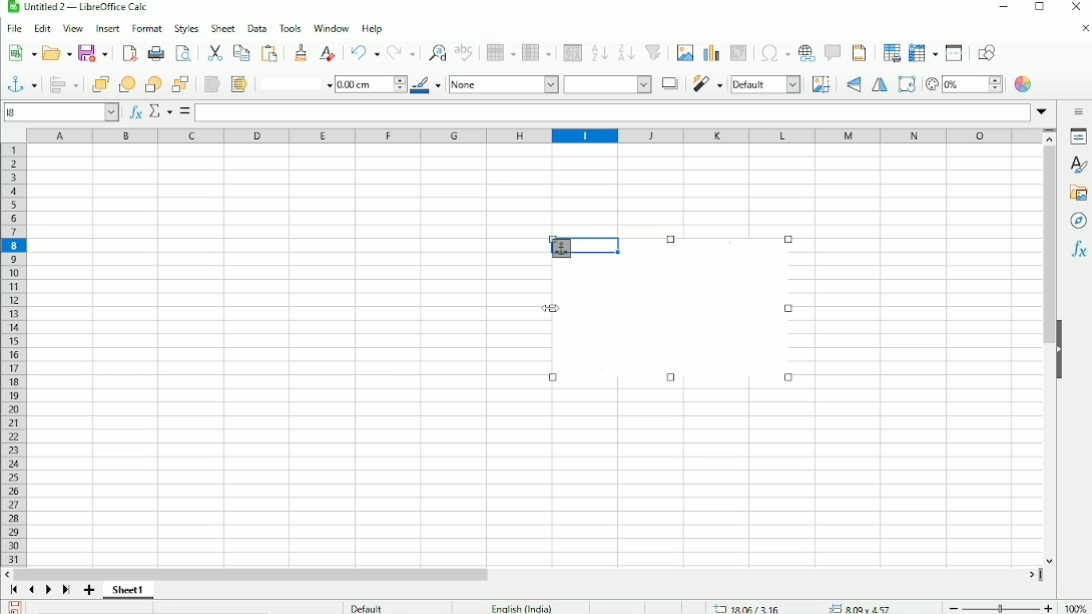 The width and height of the screenshot is (1092, 614). Describe the element at coordinates (14, 29) in the screenshot. I see `File` at that location.